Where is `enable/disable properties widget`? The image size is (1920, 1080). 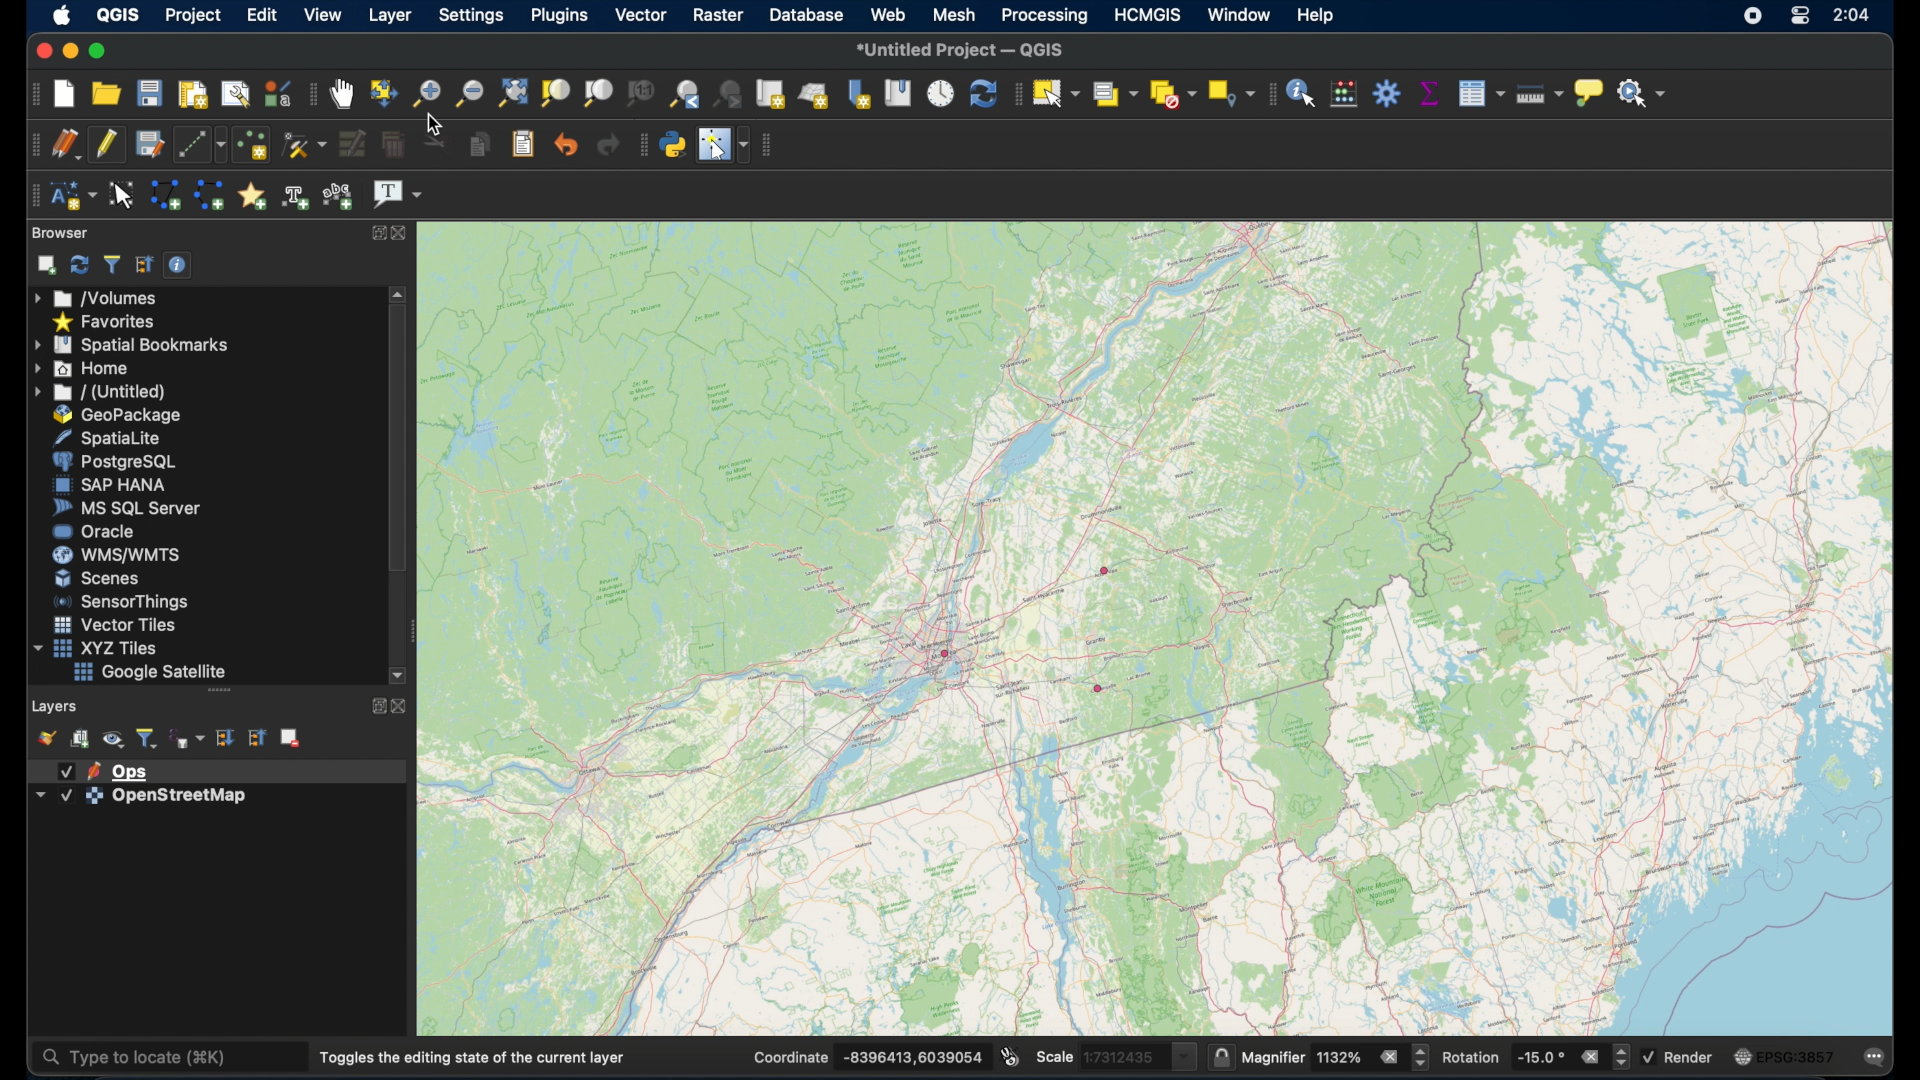
enable/disable properties widget is located at coordinates (178, 264).